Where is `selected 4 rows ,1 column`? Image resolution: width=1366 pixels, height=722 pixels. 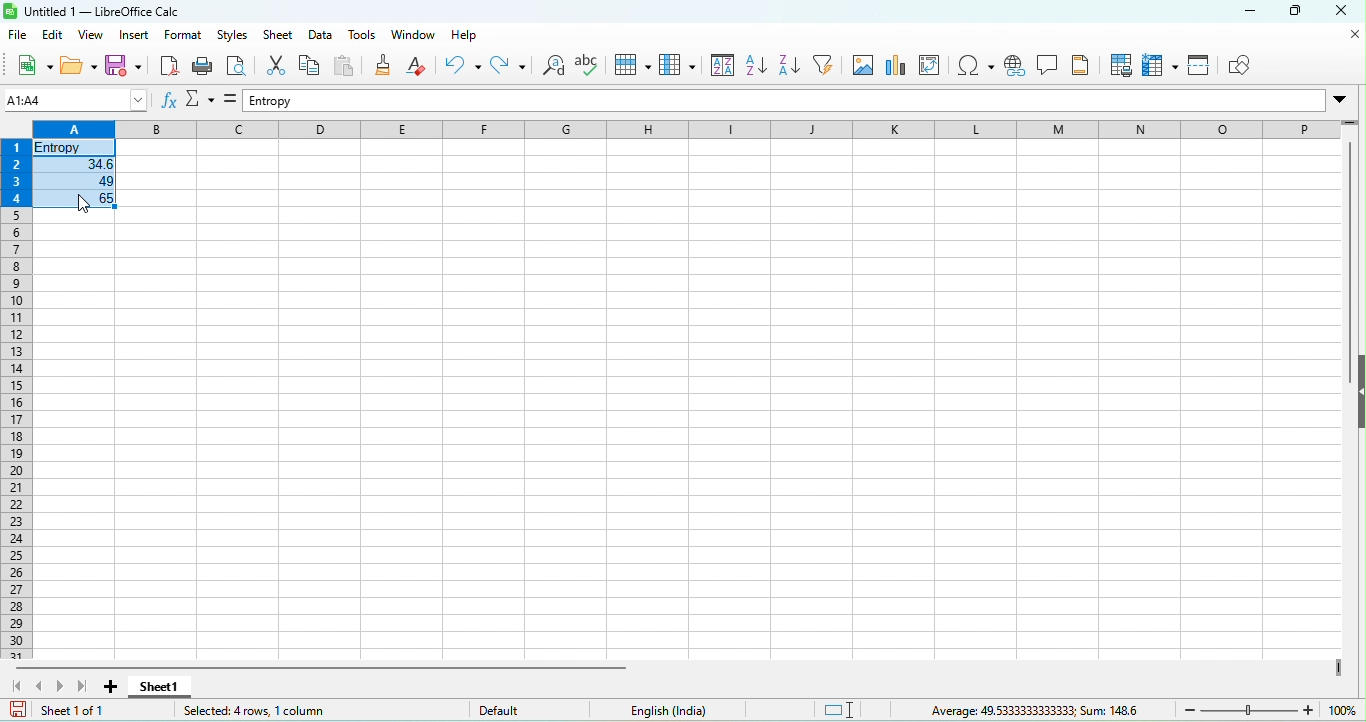
selected 4 rows ,1 column is located at coordinates (325, 709).